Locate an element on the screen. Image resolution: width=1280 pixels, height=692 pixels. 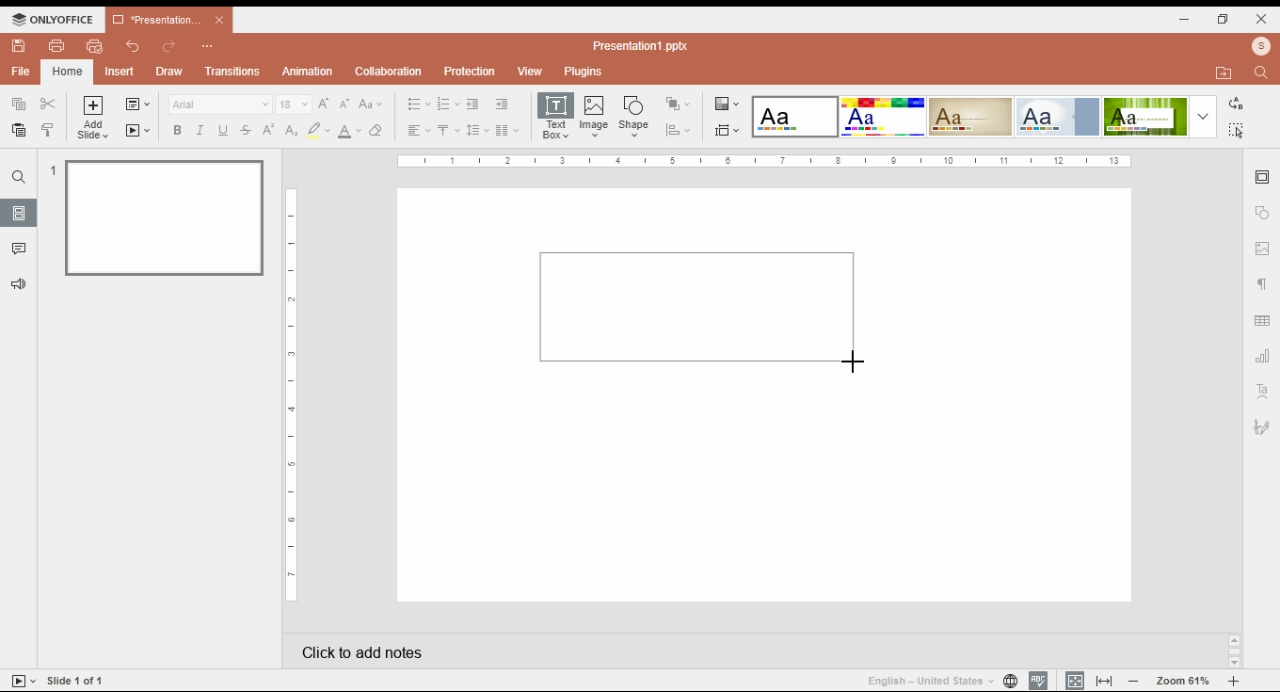
close window is located at coordinates (1260, 18).